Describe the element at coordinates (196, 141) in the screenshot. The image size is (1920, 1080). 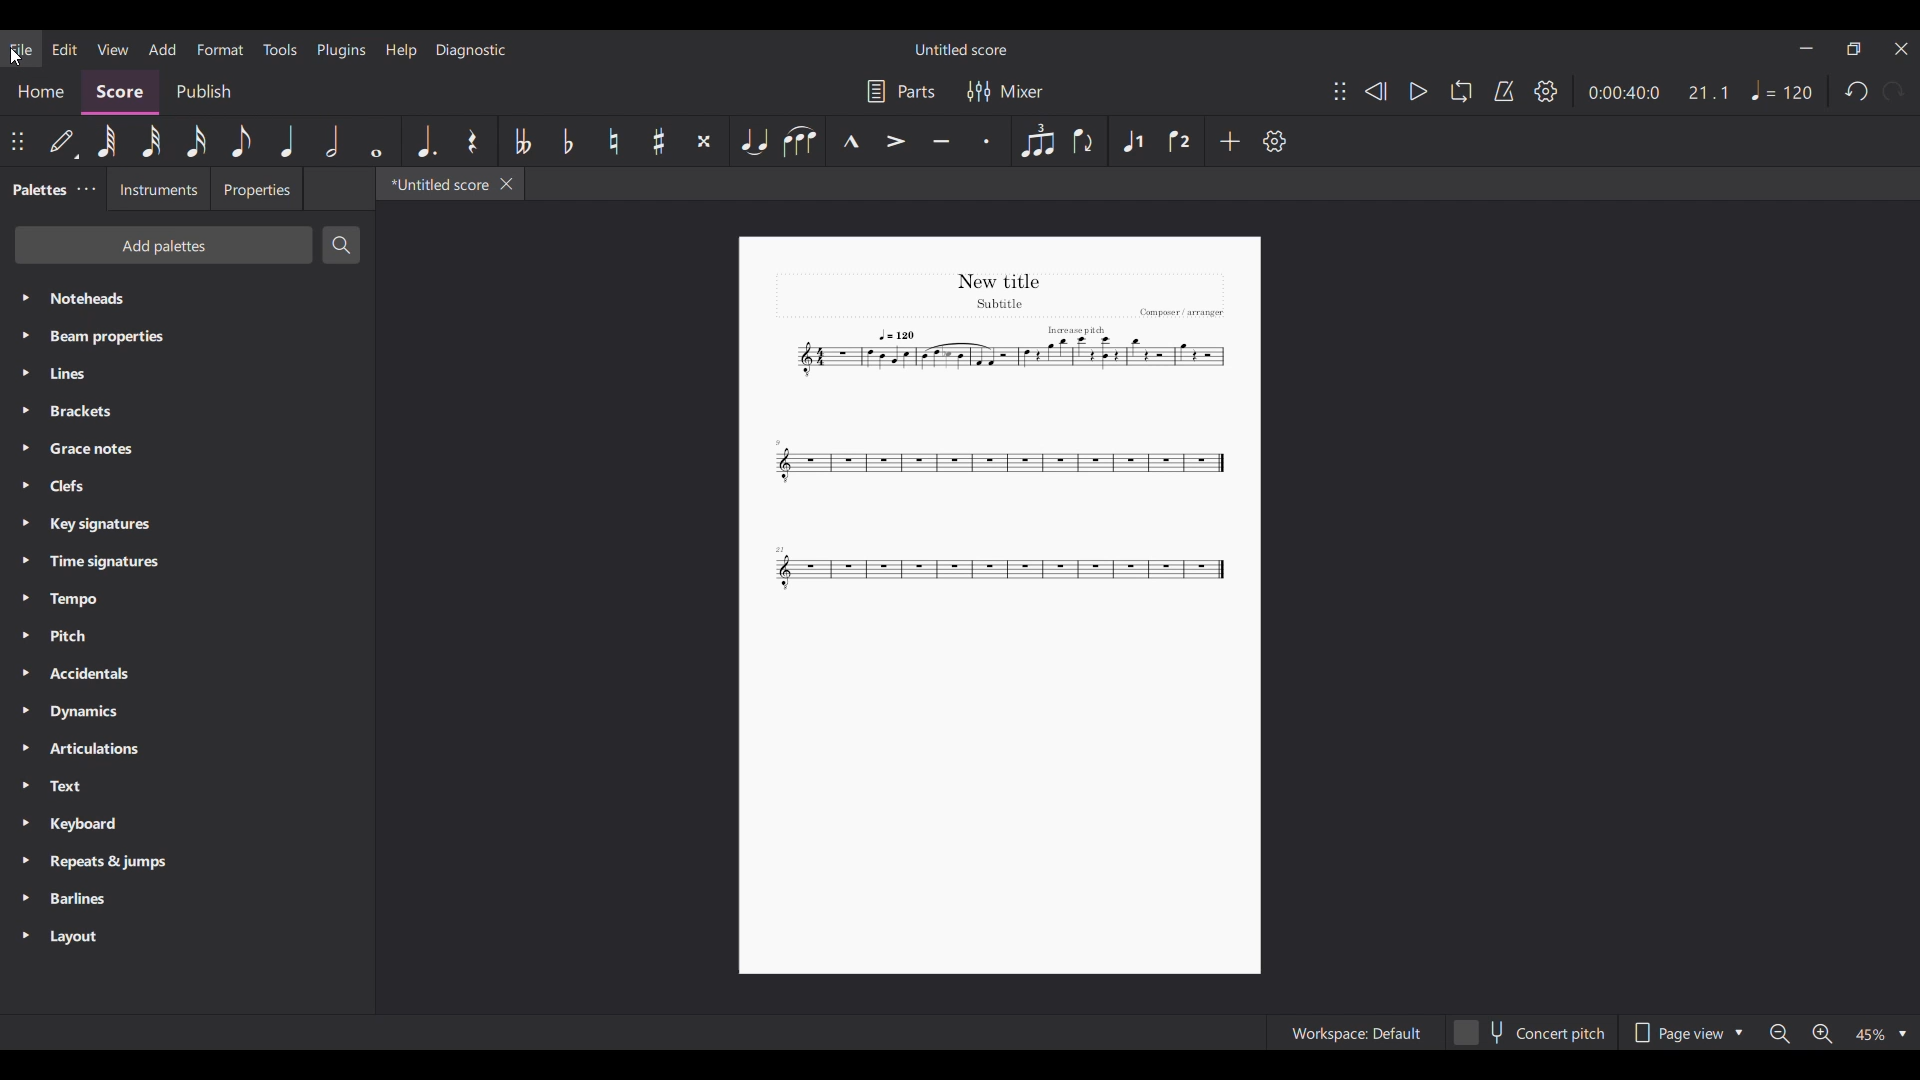
I see `16th note` at that location.